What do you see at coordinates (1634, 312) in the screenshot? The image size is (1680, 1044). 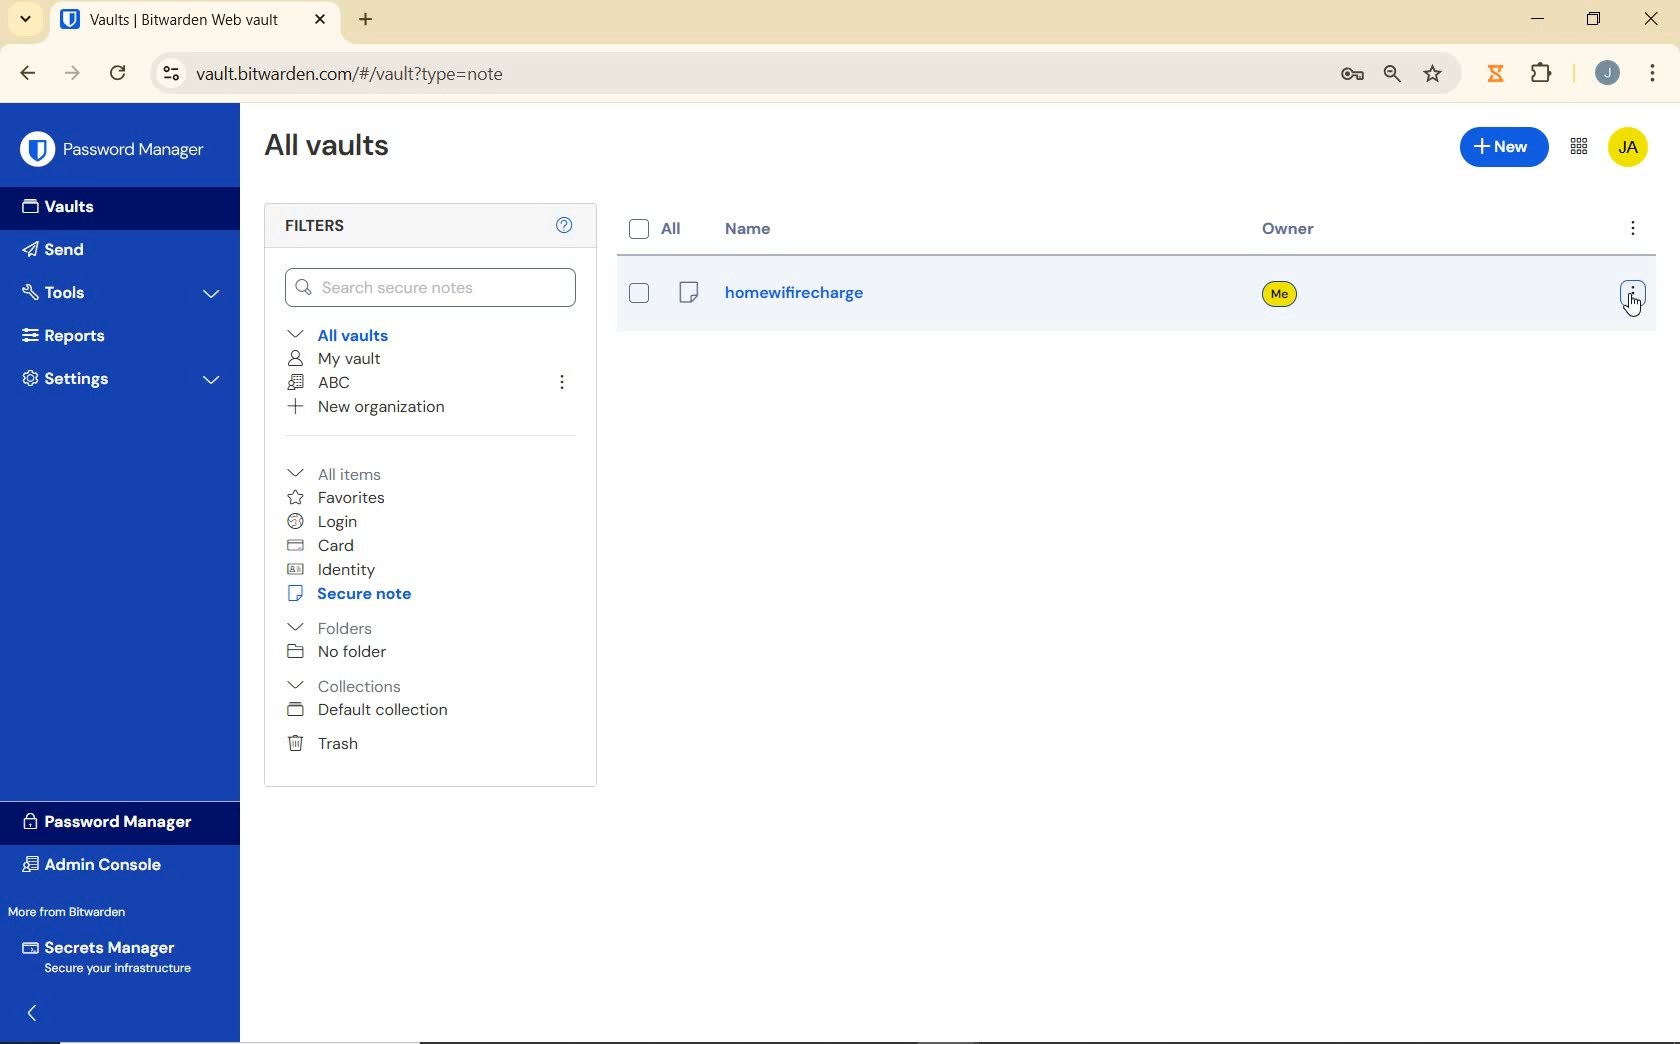 I see `Mouse Cursor` at bounding box center [1634, 312].